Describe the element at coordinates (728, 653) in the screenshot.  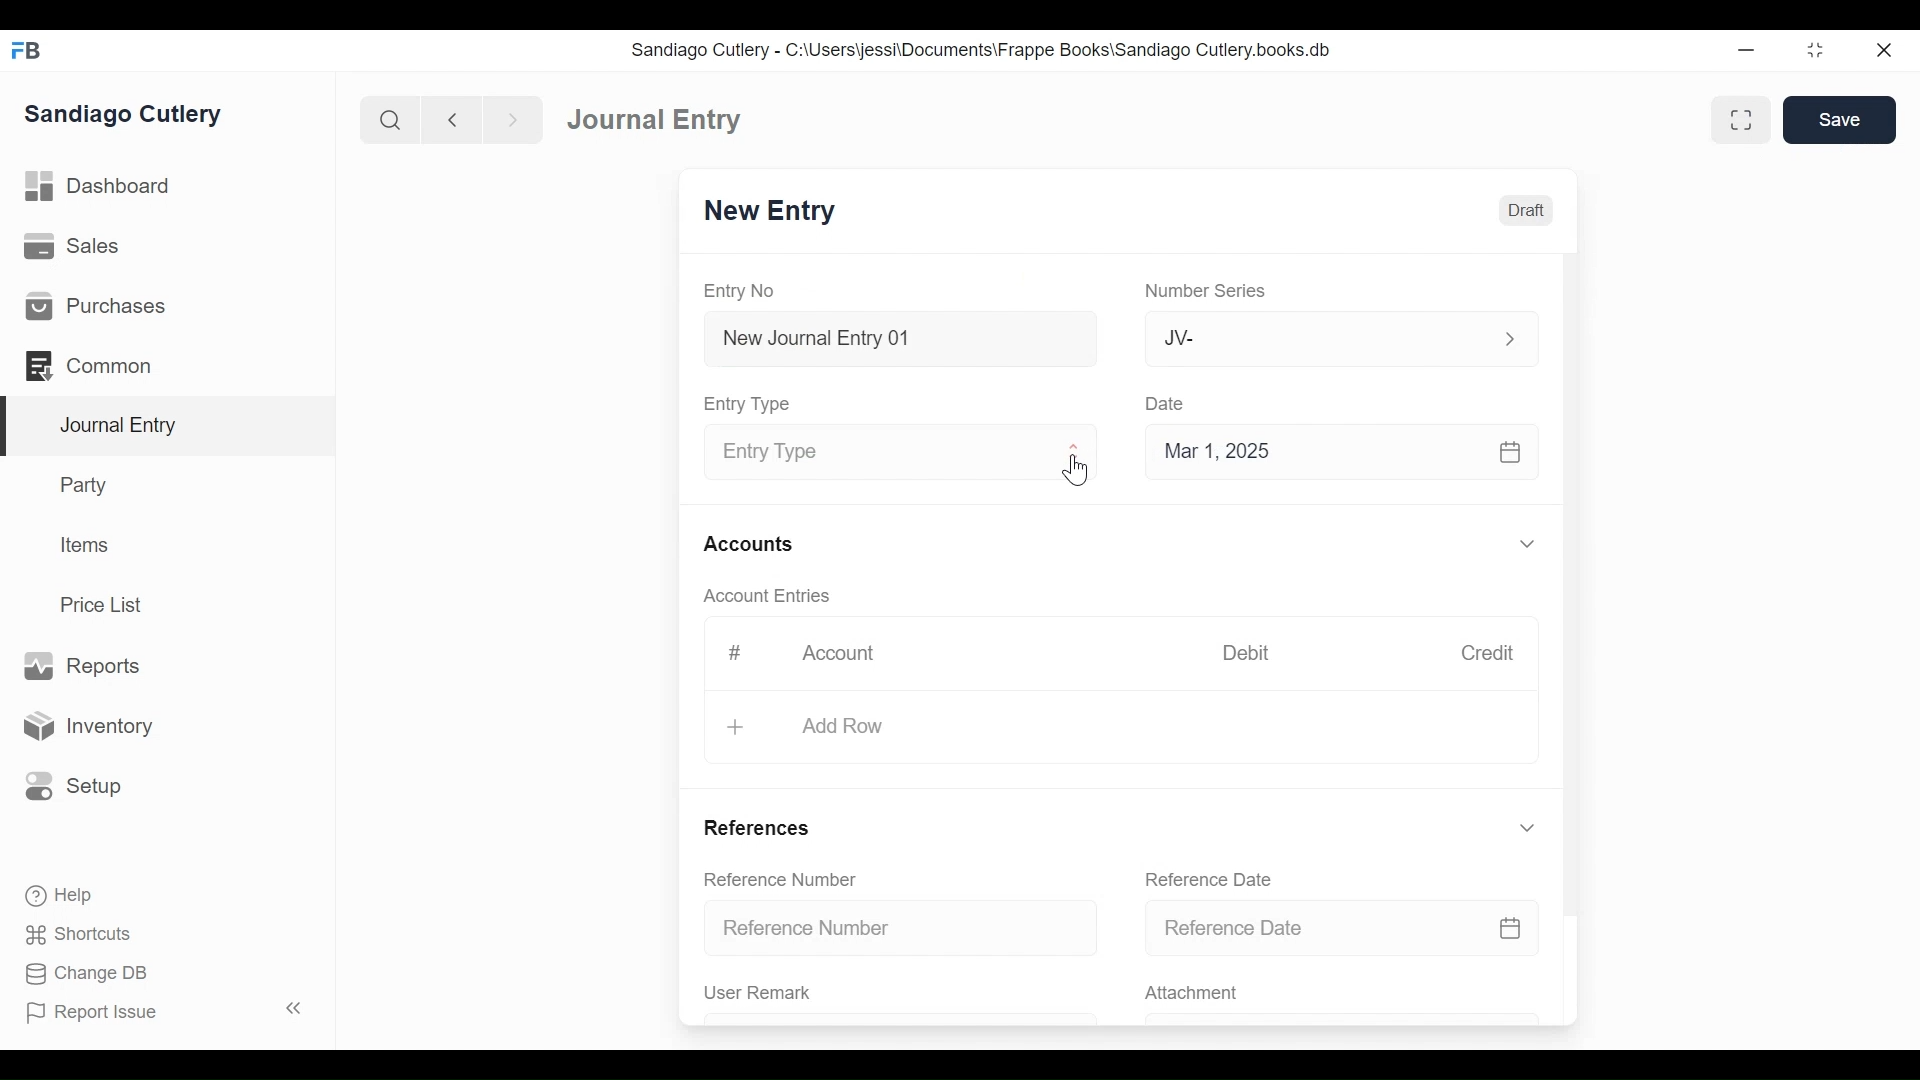
I see `#` at that location.